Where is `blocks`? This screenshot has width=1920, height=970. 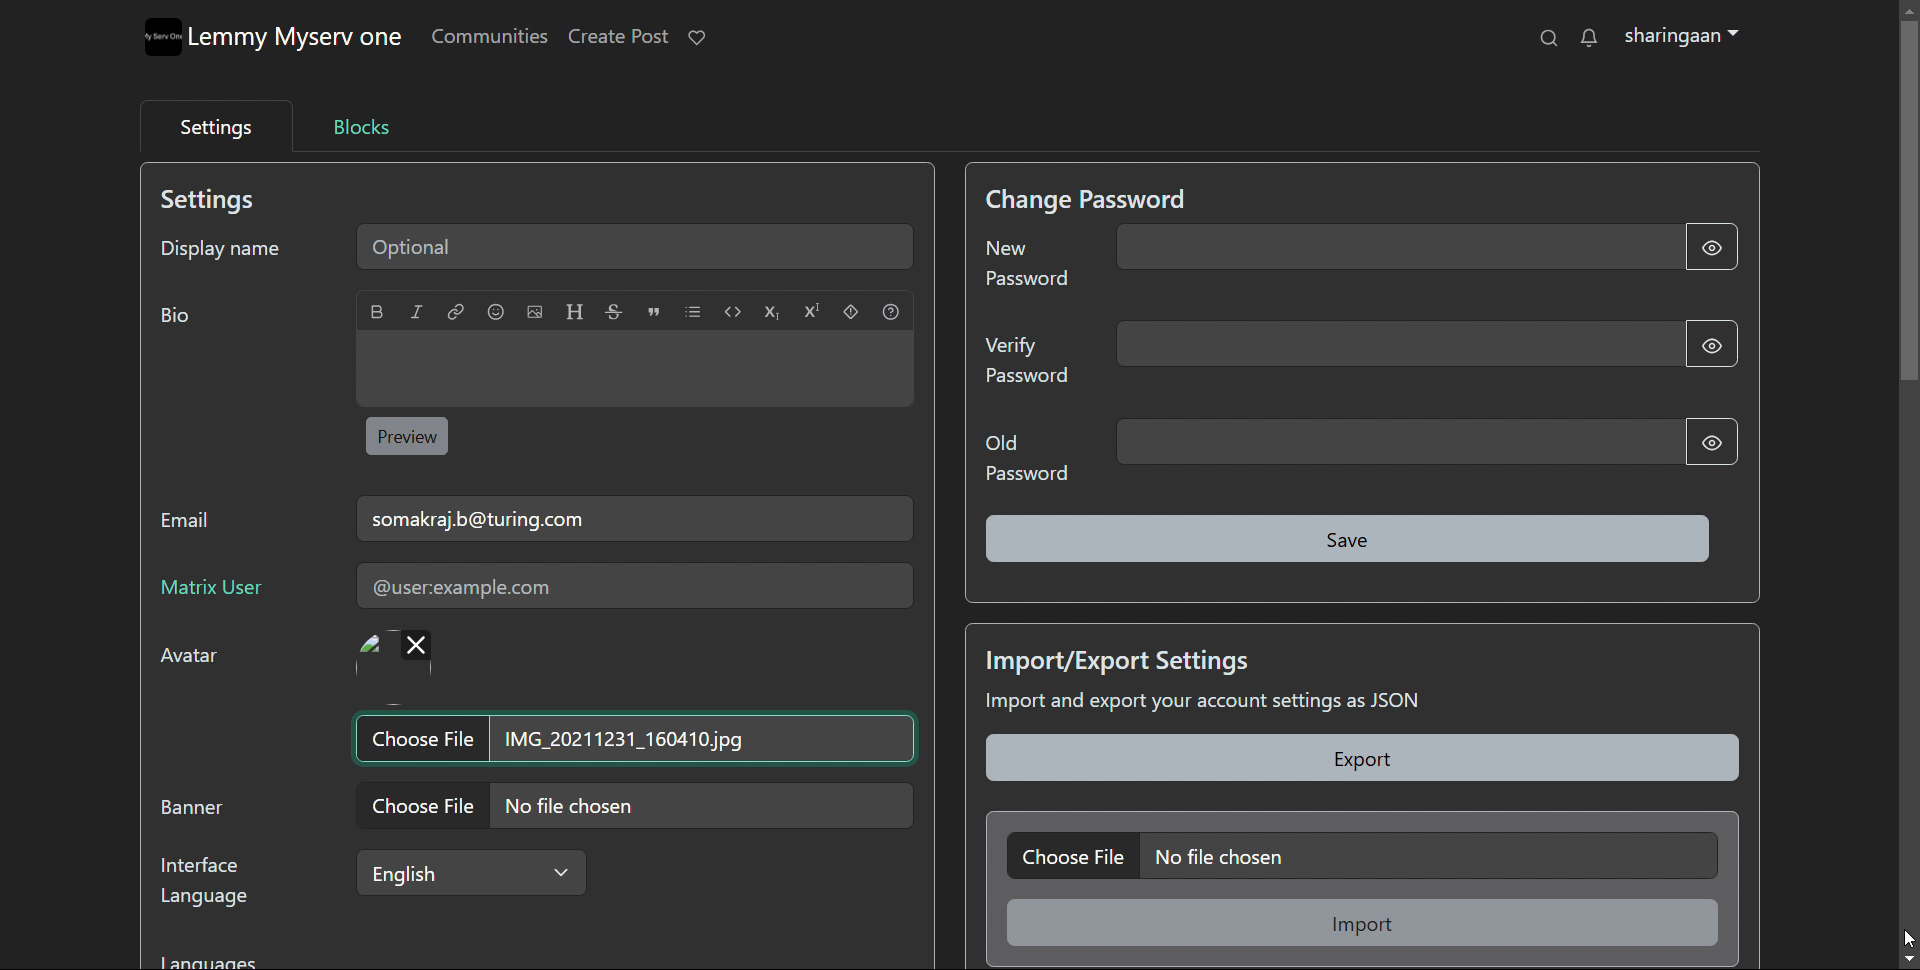
blocks is located at coordinates (362, 126).